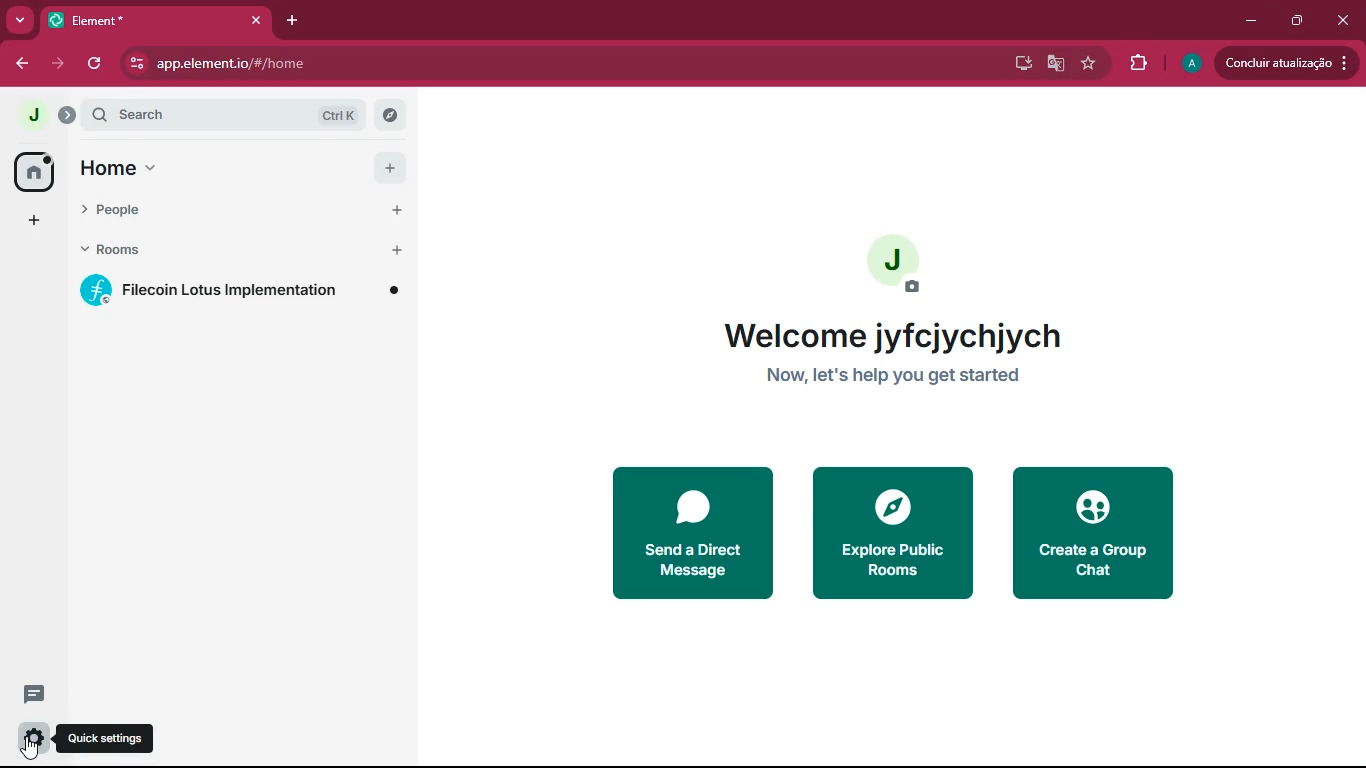 The width and height of the screenshot is (1366, 768). What do you see at coordinates (48, 698) in the screenshot?
I see `comments ` at bounding box center [48, 698].